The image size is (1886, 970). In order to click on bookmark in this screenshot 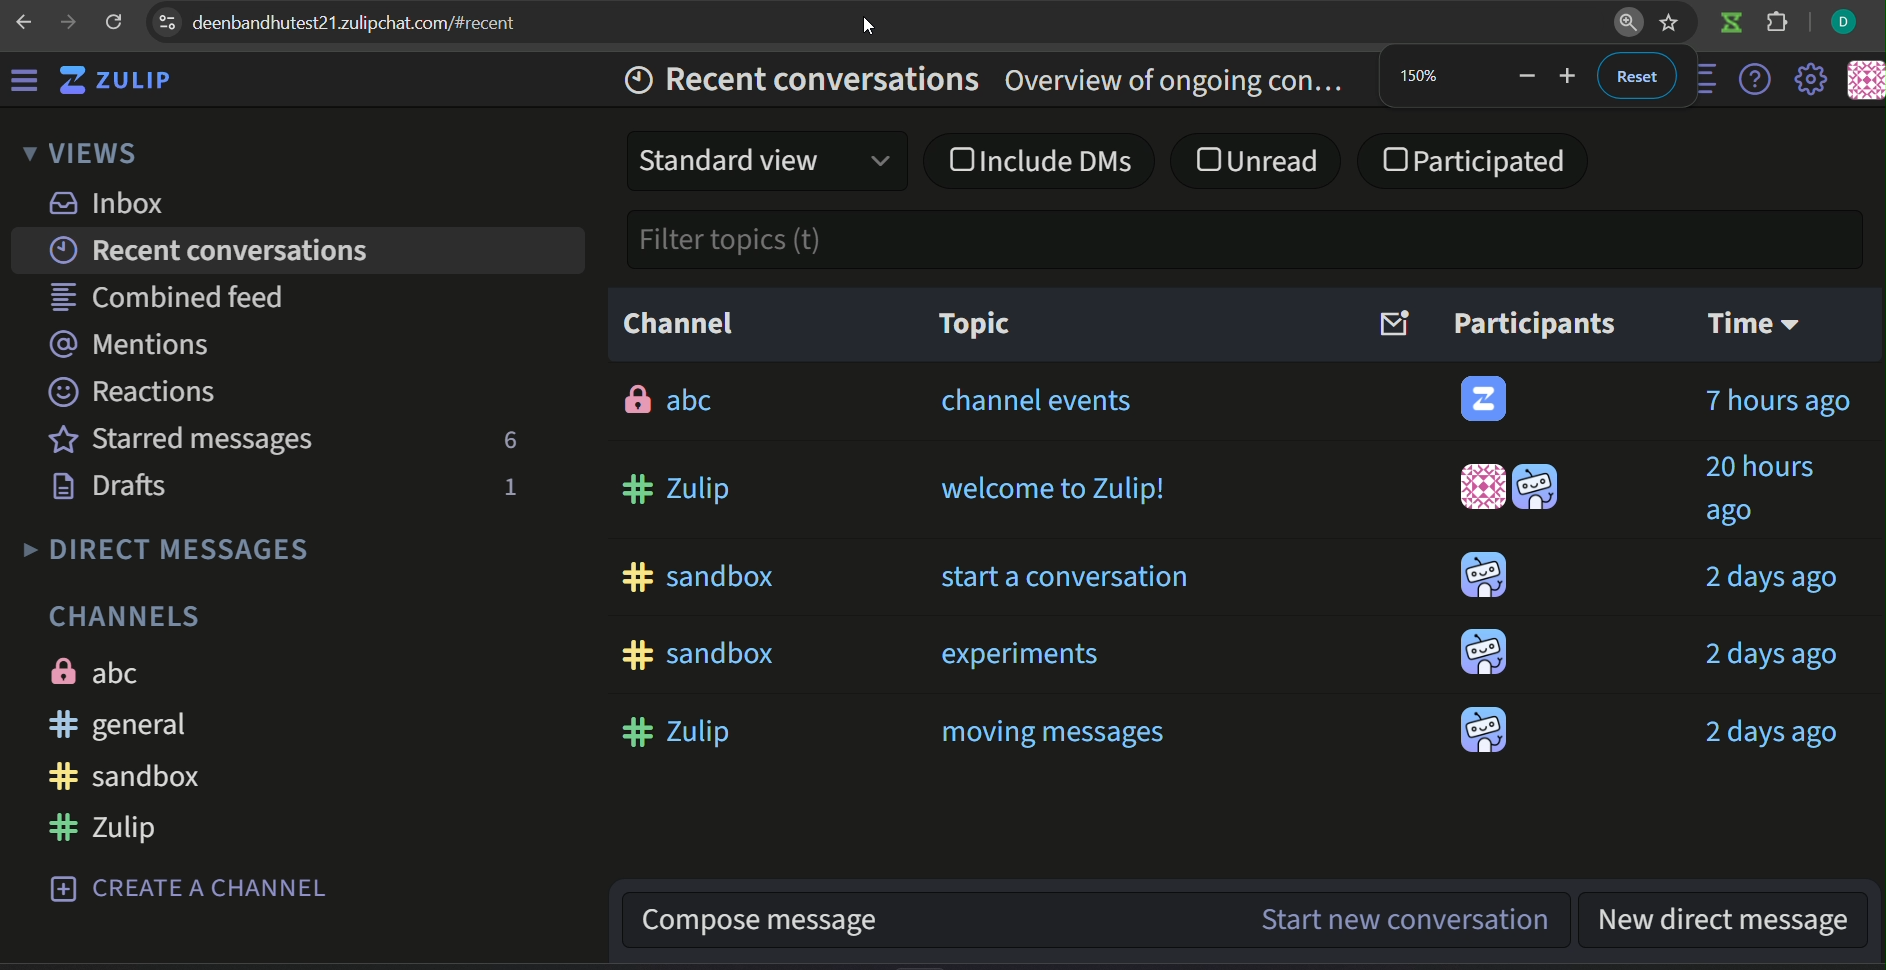, I will do `click(1670, 24)`.